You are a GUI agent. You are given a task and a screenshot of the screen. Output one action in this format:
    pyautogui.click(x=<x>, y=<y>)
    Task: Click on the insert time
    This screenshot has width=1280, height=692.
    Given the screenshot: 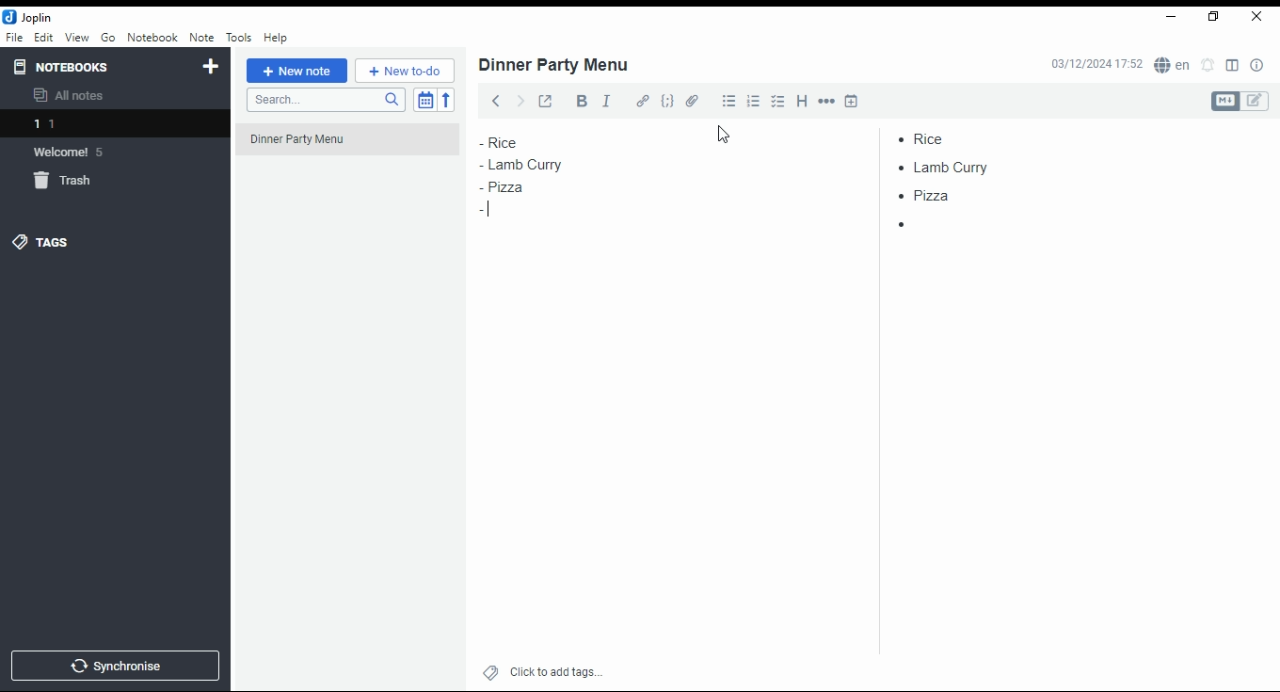 What is the action you would take?
    pyautogui.click(x=851, y=100)
    